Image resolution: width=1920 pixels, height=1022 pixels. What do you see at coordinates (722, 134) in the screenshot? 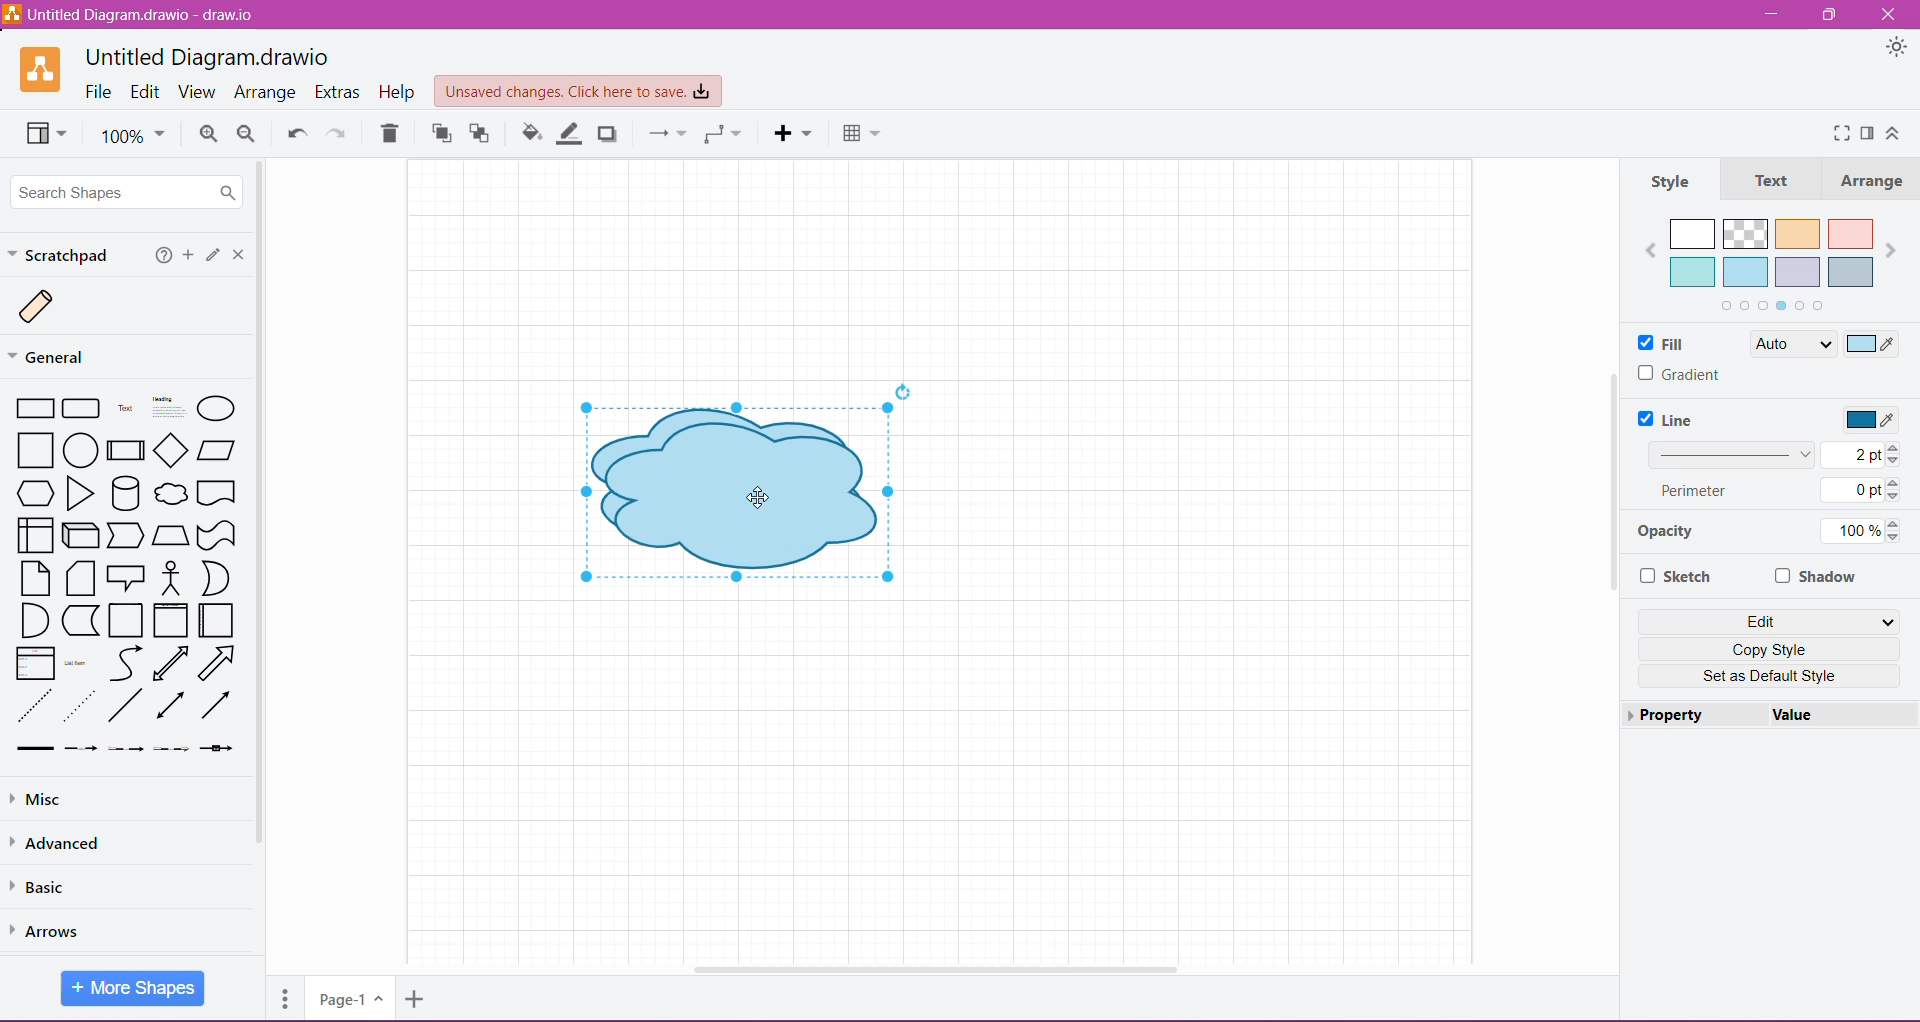
I see `Waypoint` at bounding box center [722, 134].